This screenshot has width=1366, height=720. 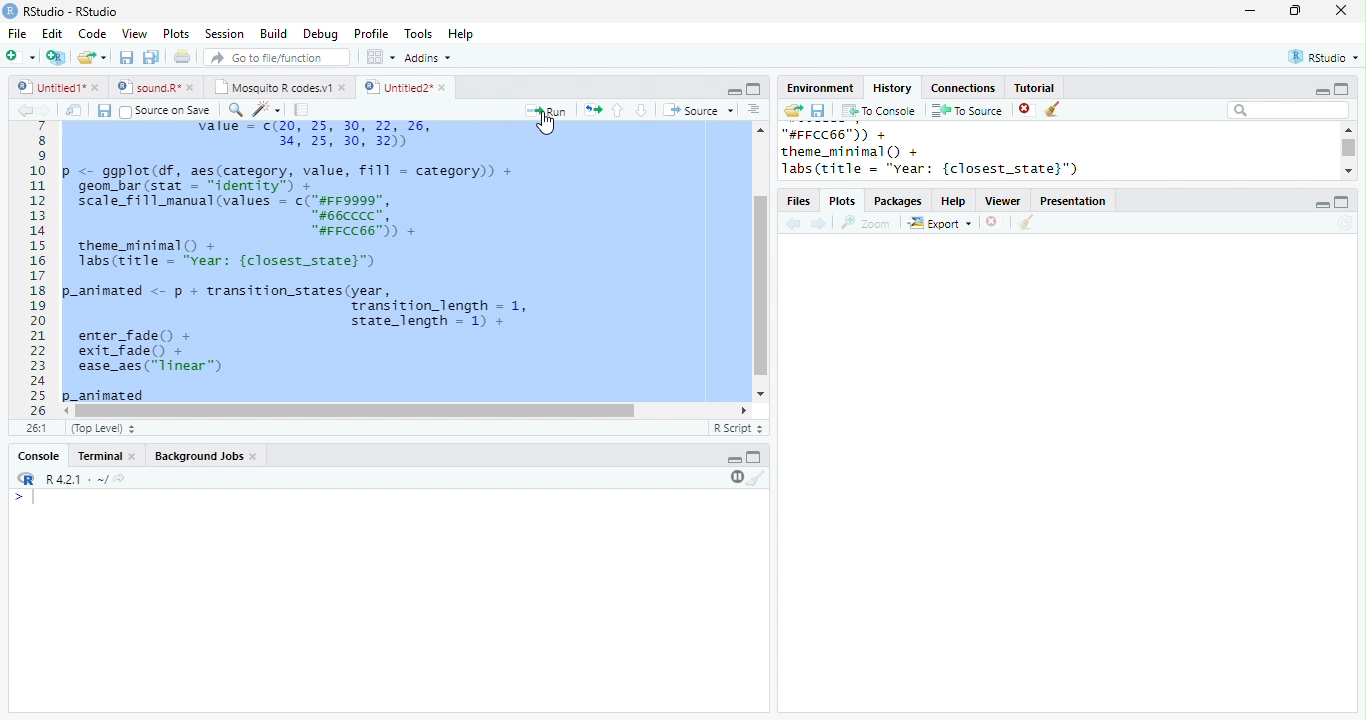 What do you see at coordinates (240, 256) in the screenshot?
I see `theme_minimal() +labs(title = “Year: {closest_state}”)` at bounding box center [240, 256].